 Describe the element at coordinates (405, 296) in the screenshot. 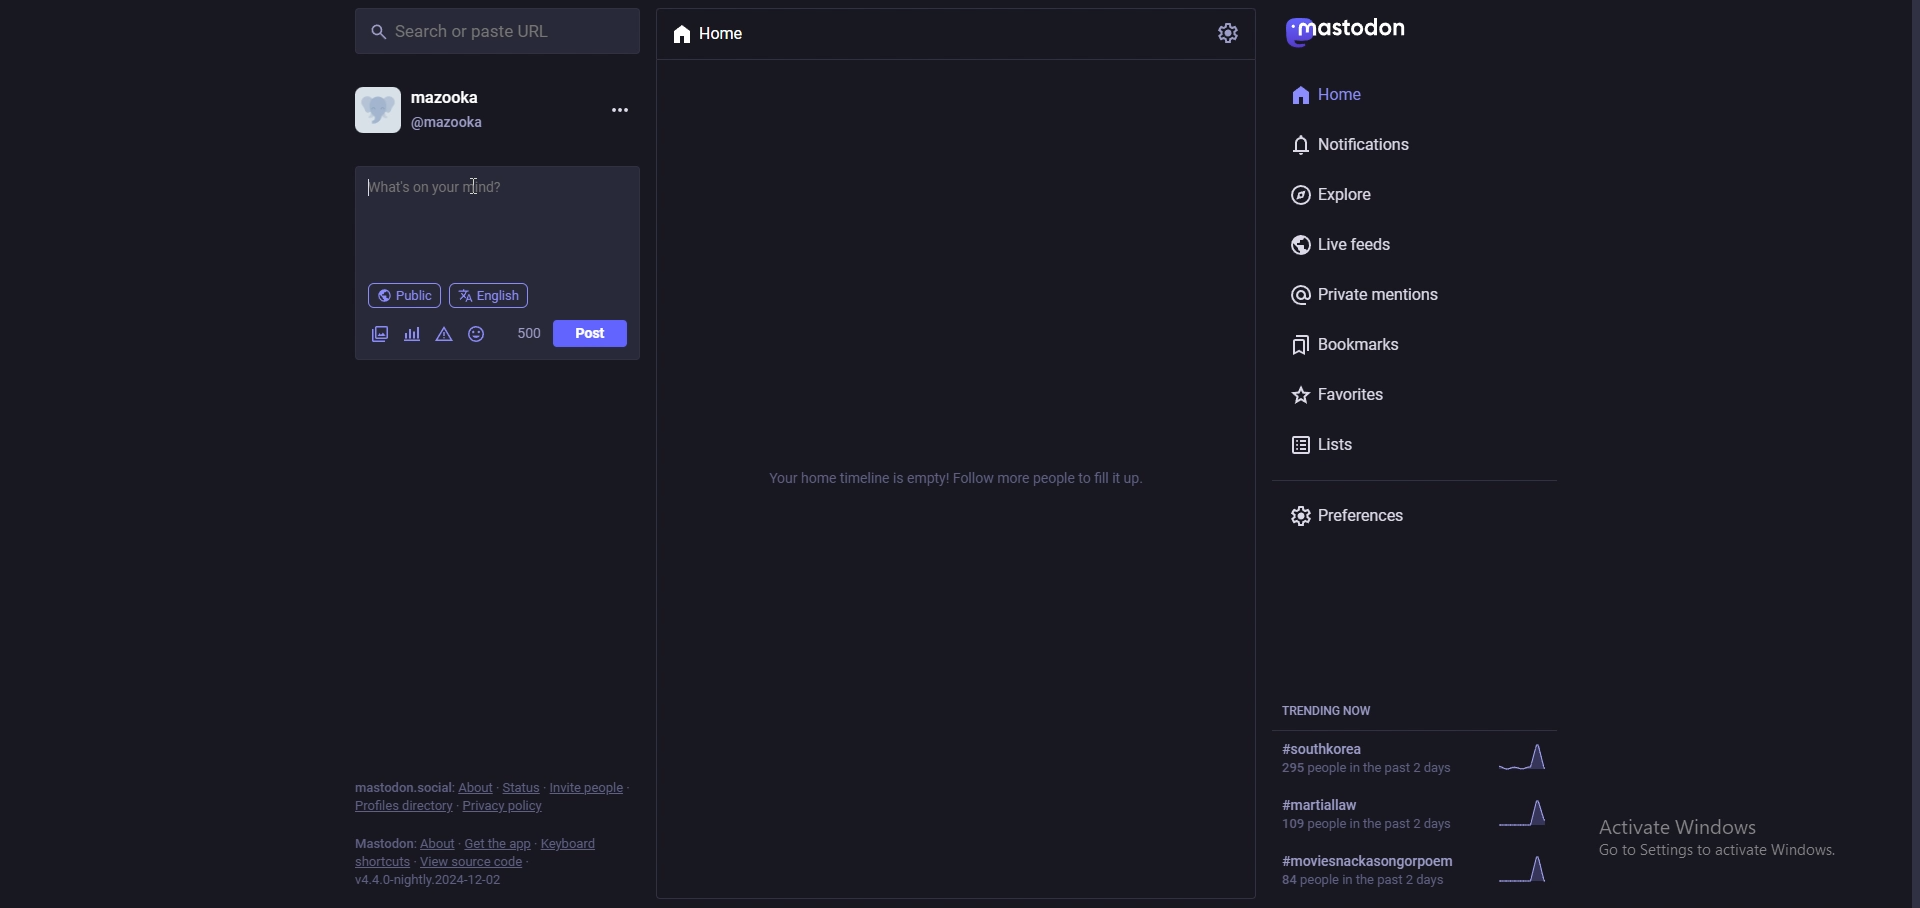

I see `audience` at that location.